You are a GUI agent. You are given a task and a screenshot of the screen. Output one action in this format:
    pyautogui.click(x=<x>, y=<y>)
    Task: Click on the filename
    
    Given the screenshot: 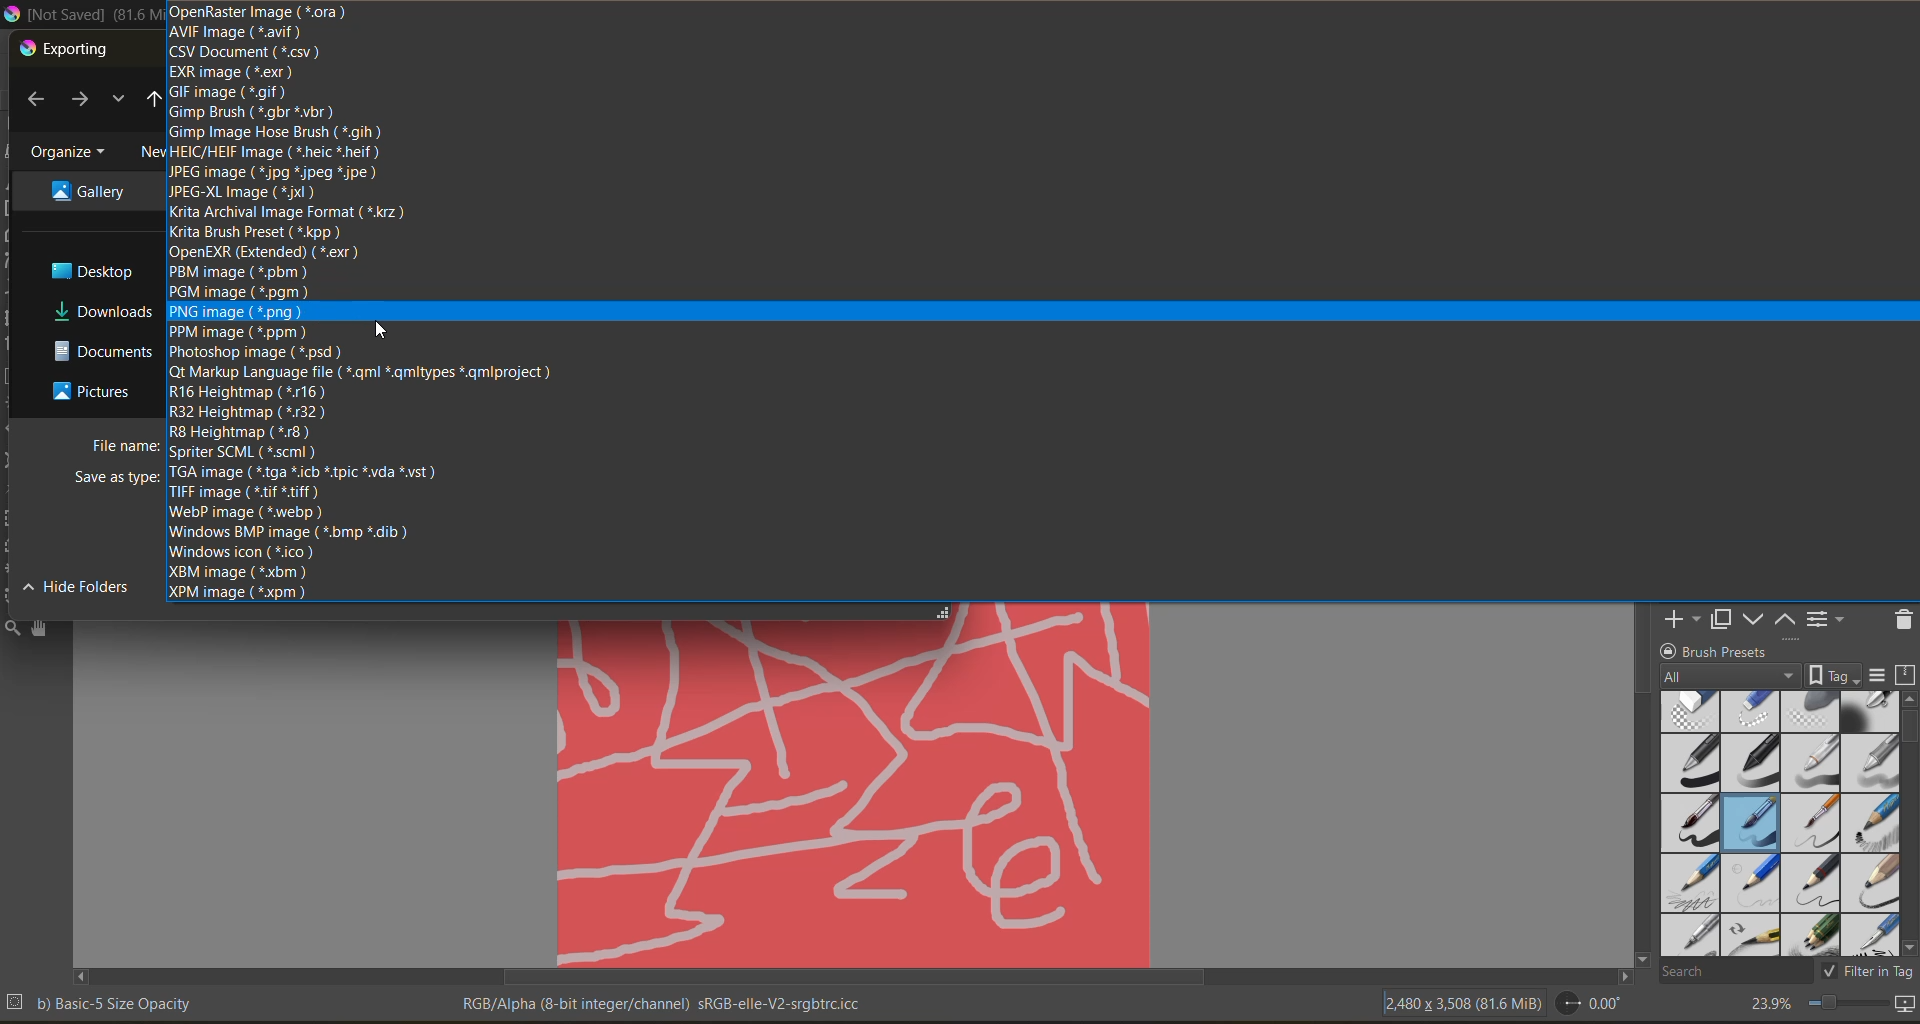 What is the action you would take?
    pyautogui.click(x=126, y=446)
    